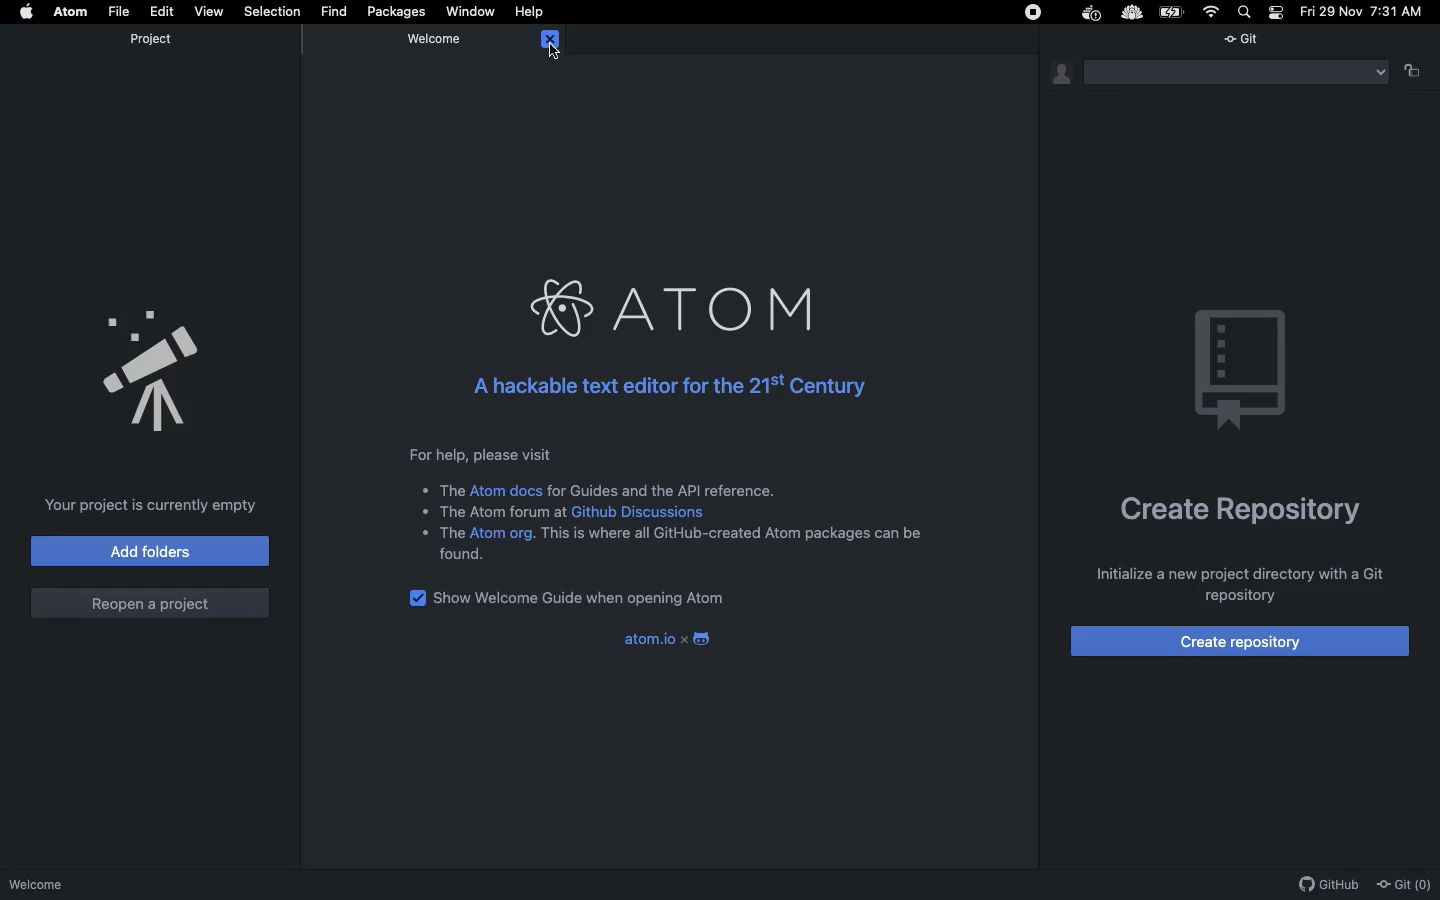 The height and width of the screenshot is (900, 1440). Describe the element at coordinates (1175, 12) in the screenshot. I see `Charge` at that location.